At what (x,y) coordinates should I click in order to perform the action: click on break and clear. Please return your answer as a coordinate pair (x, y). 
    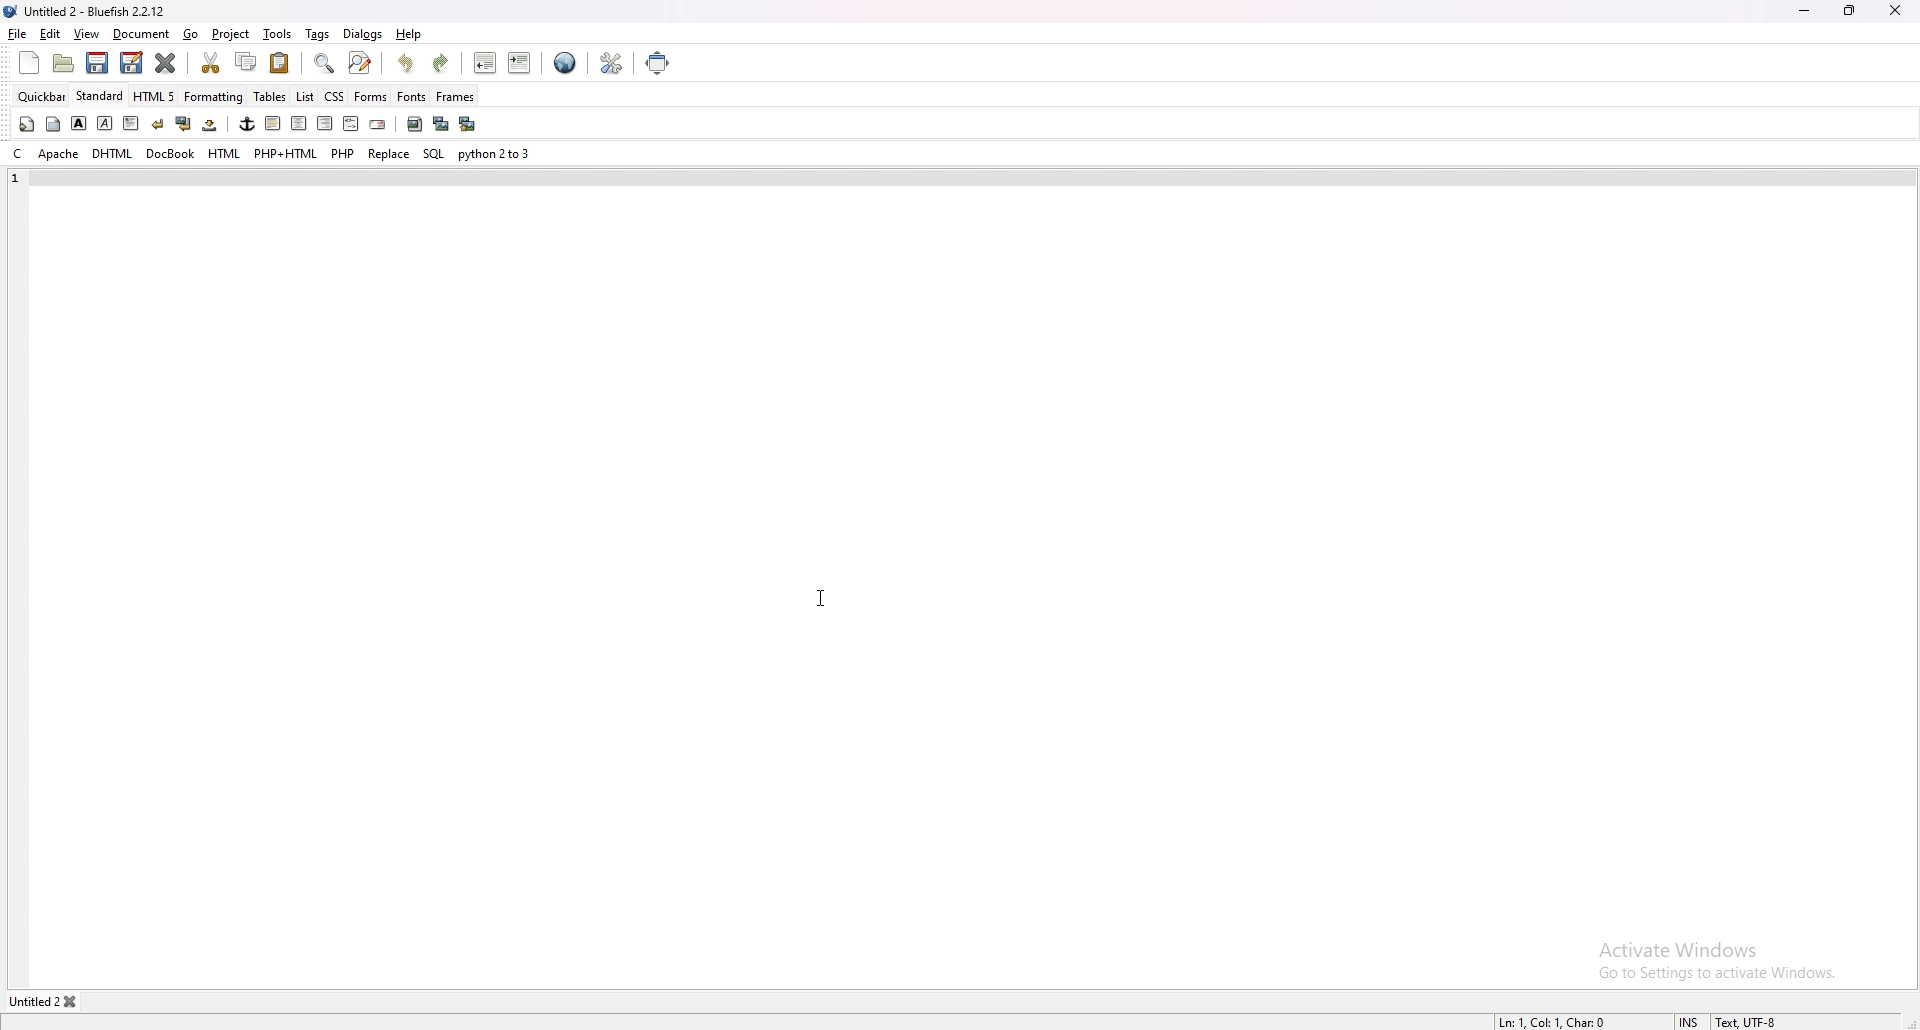
    Looking at the image, I should click on (184, 125).